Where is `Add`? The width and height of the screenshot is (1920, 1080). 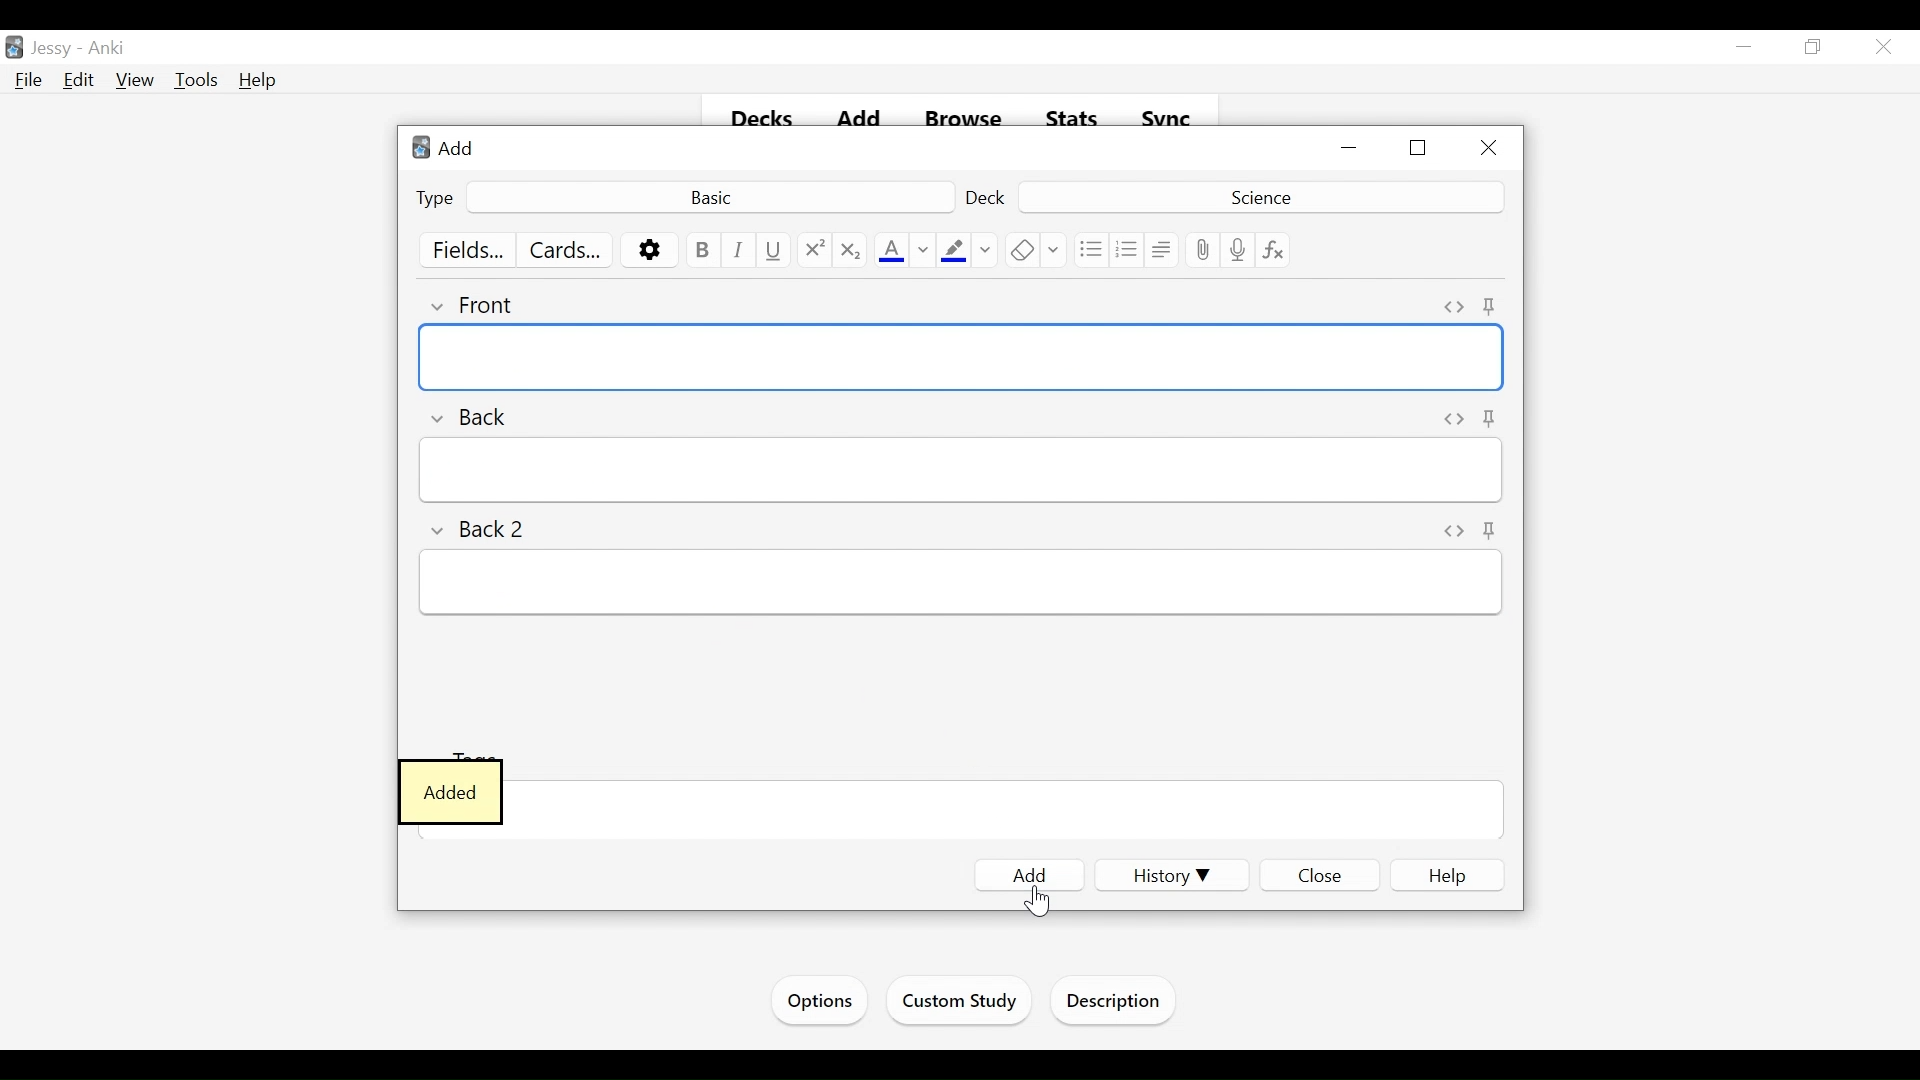 Add is located at coordinates (1030, 875).